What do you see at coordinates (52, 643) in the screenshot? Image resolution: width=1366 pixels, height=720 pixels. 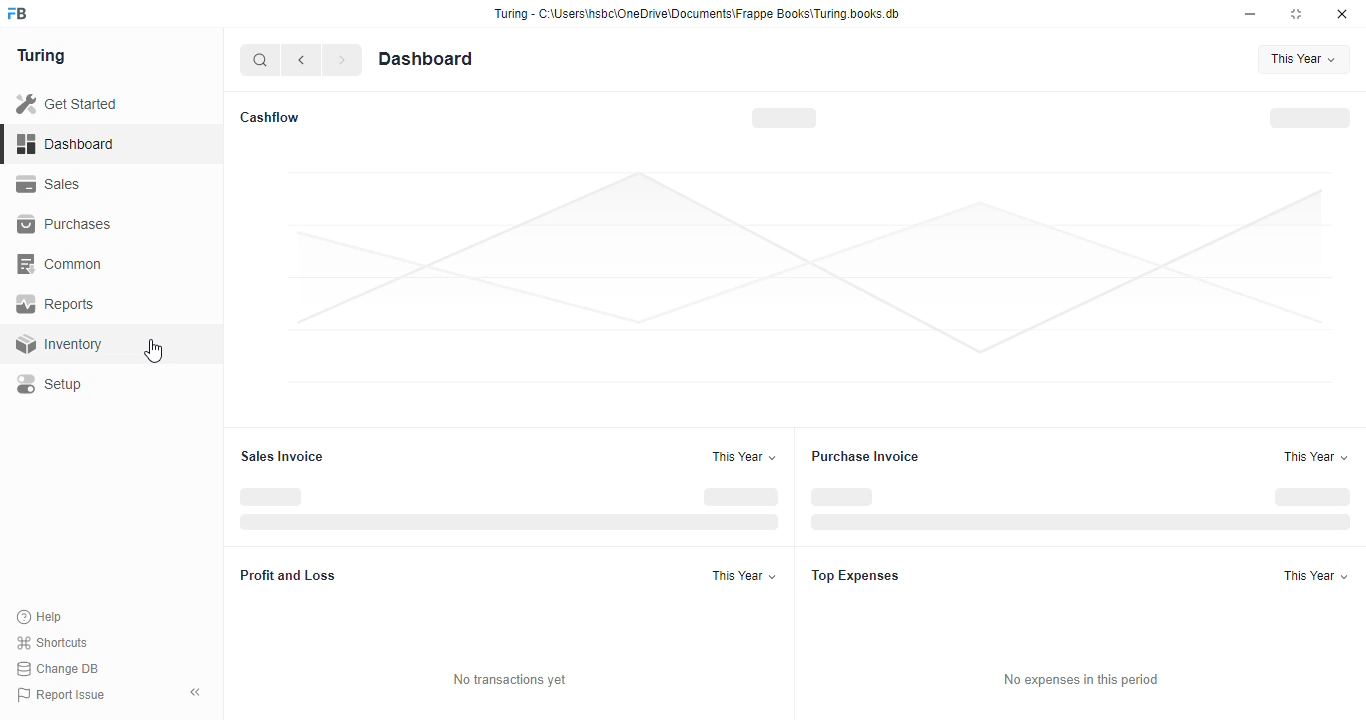 I see `shortcuts` at bounding box center [52, 643].